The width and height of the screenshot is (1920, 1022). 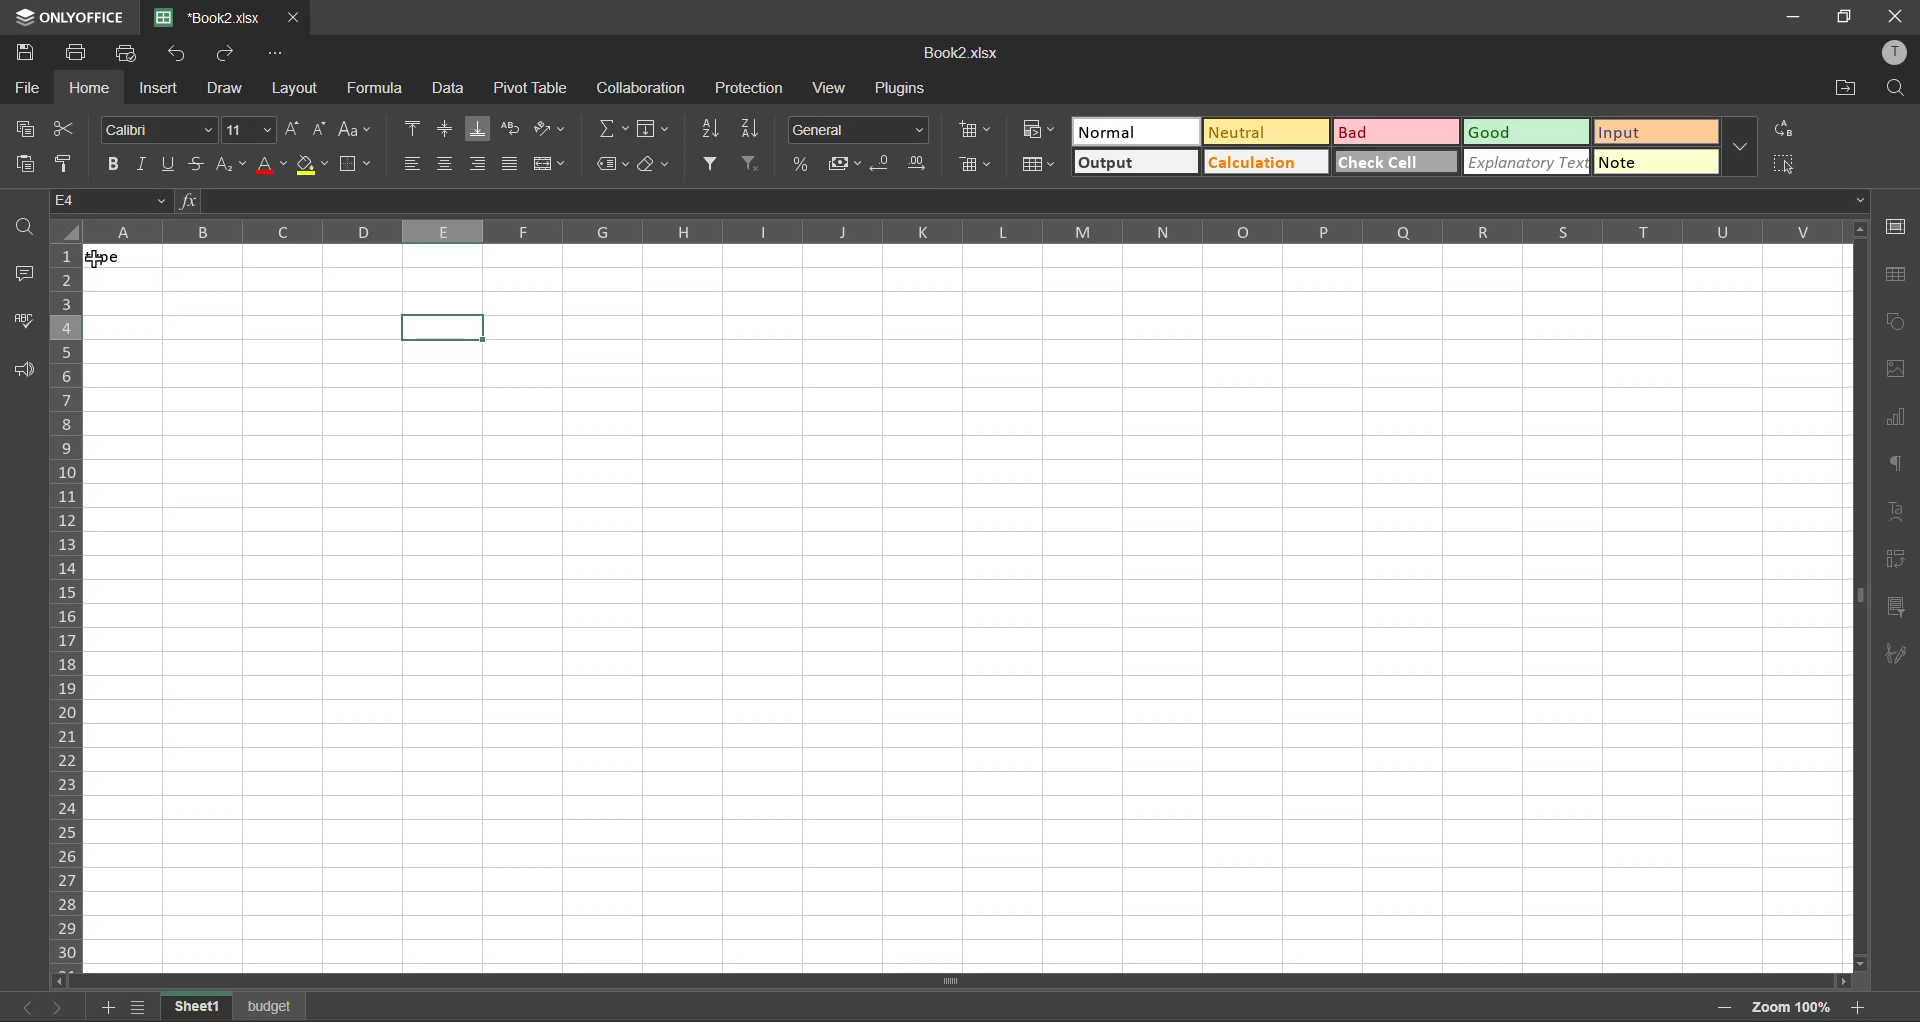 What do you see at coordinates (373, 87) in the screenshot?
I see `formula` at bounding box center [373, 87].